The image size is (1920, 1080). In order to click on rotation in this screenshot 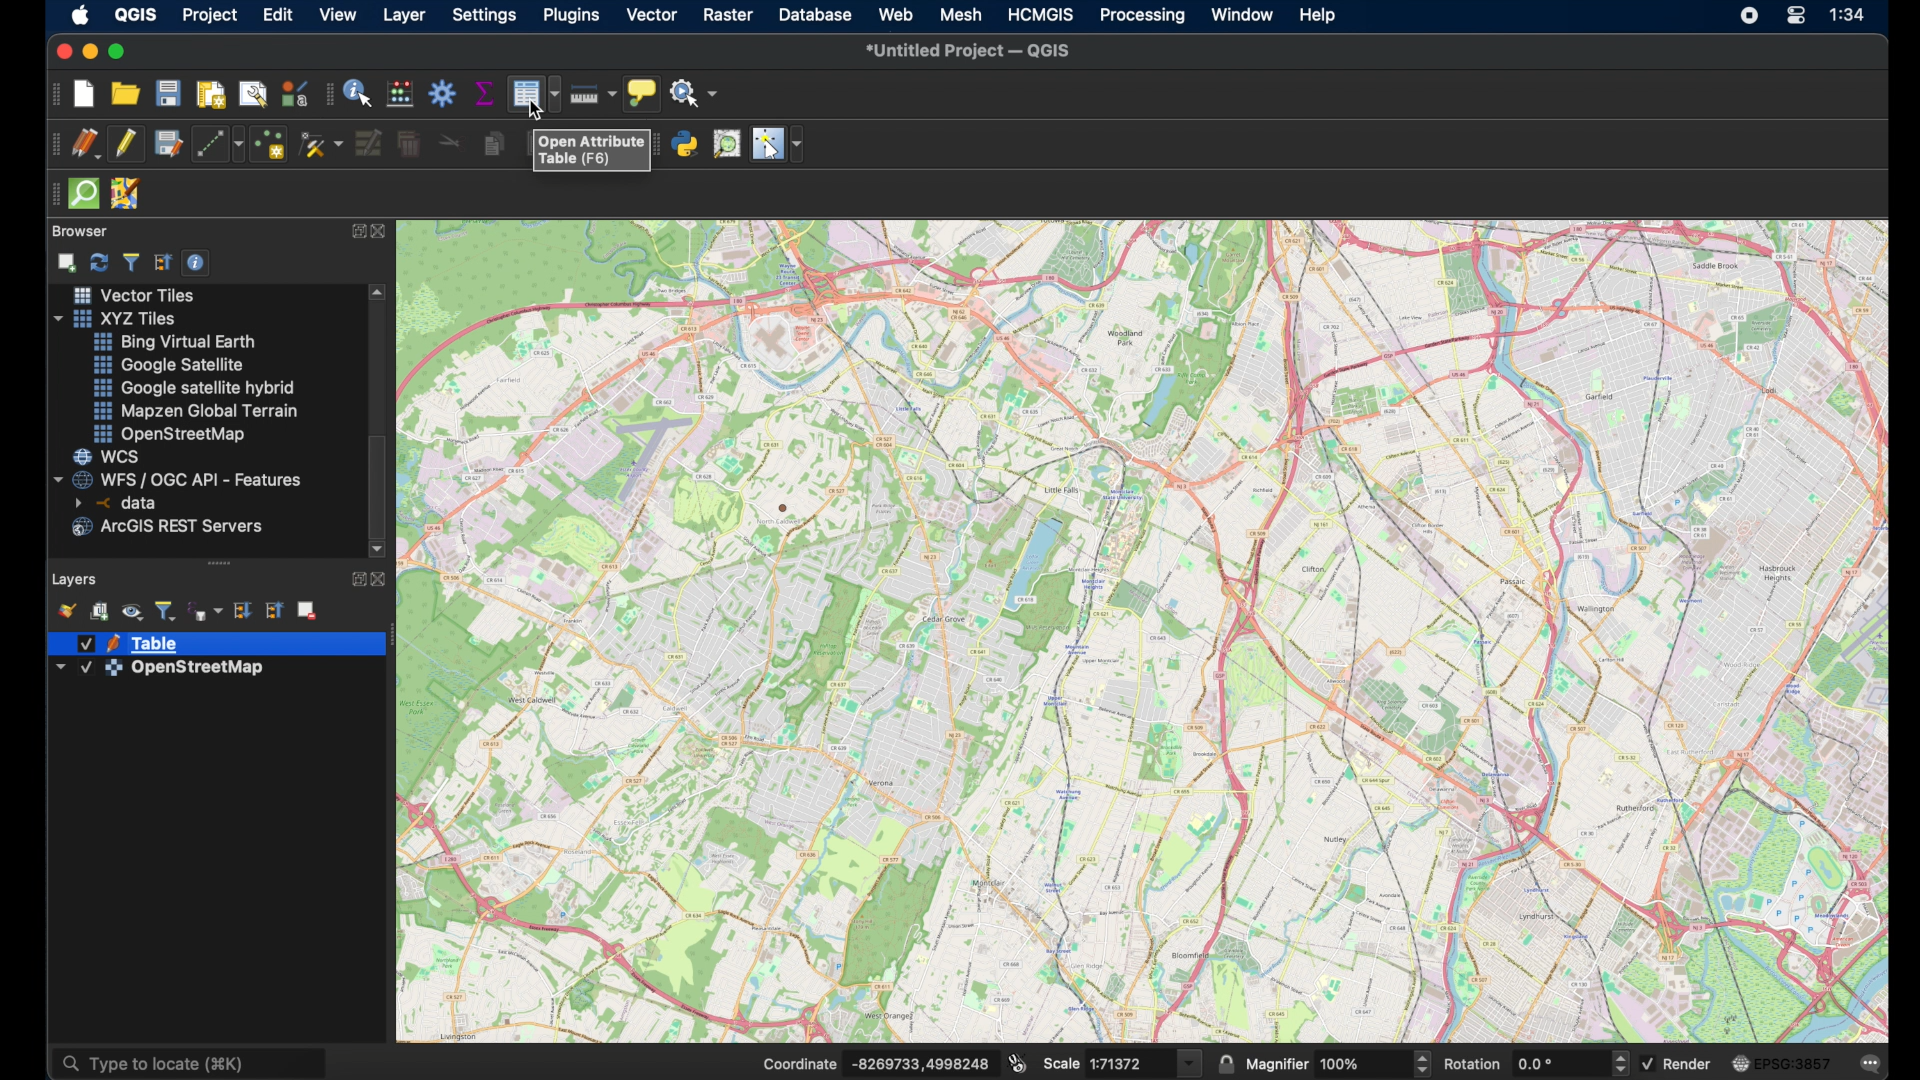, I will do `click(1473, 1063)`.